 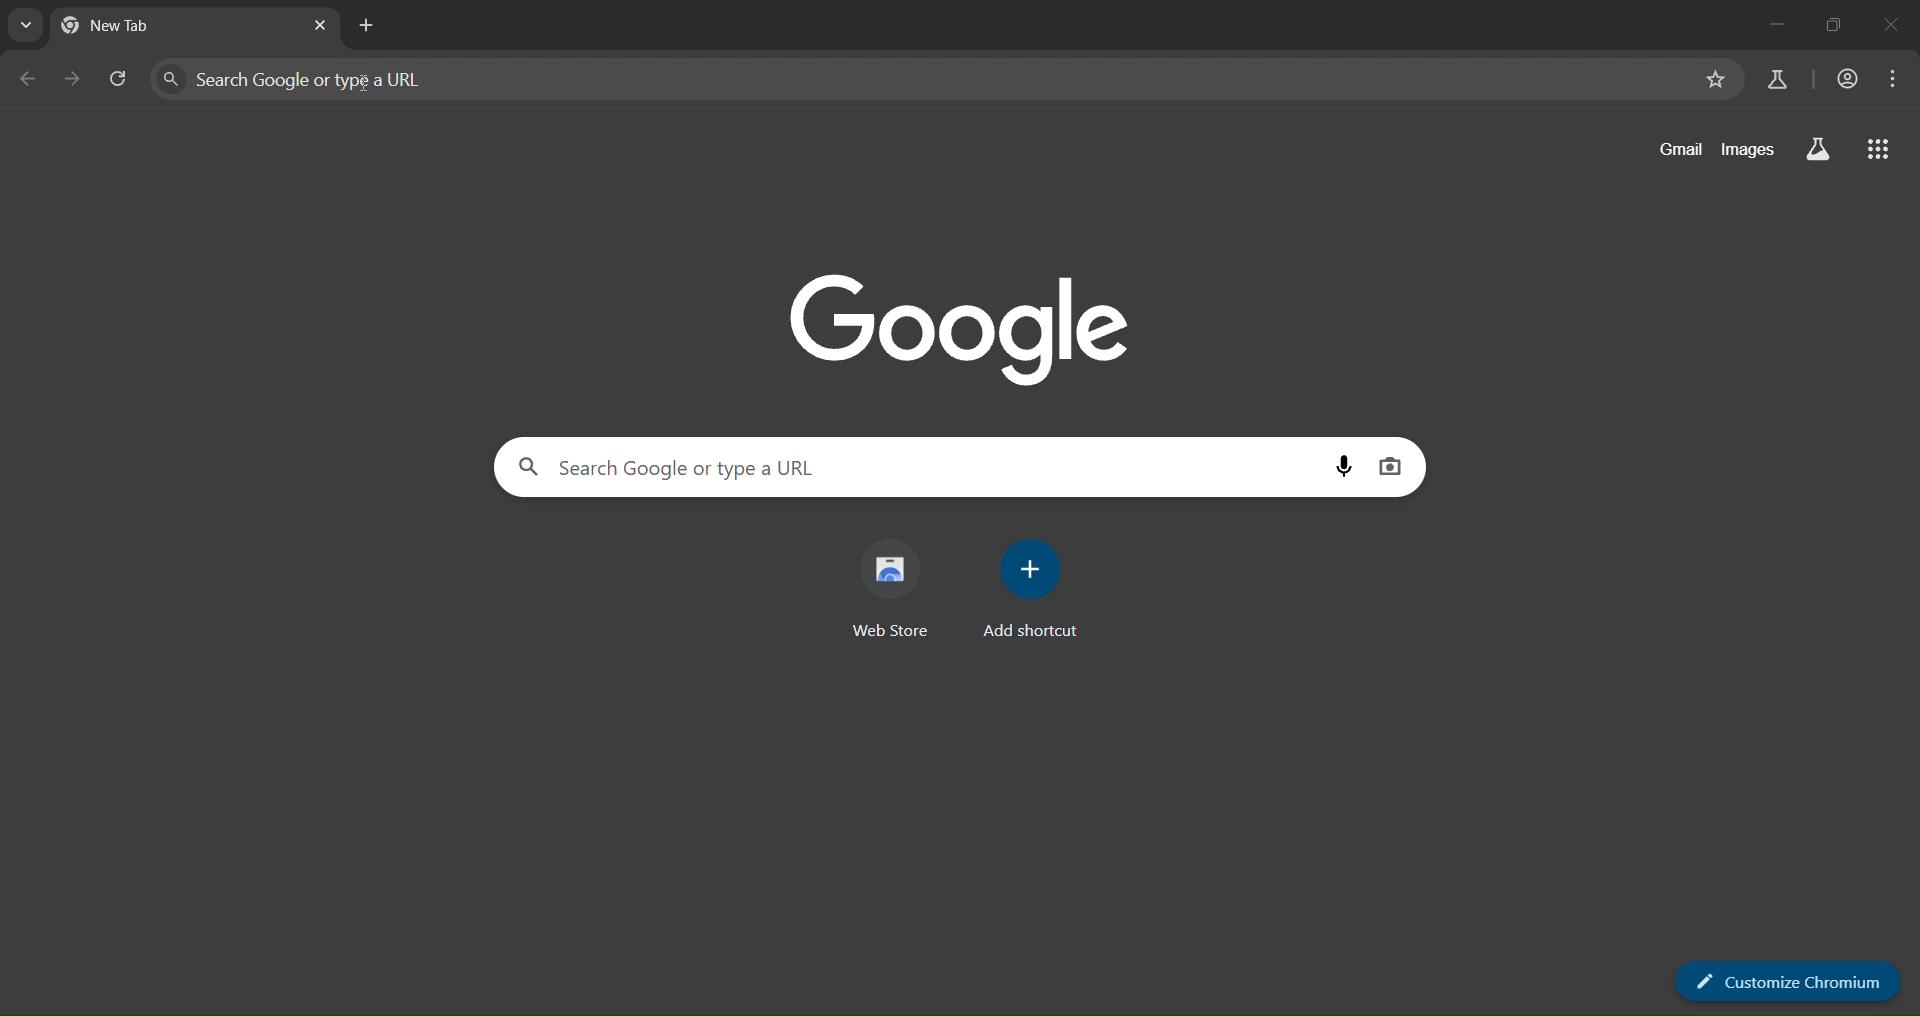 What do you see at coordinates (325, 26) in the screenshot?
I see `close tab` at bounding box center [325, 26].